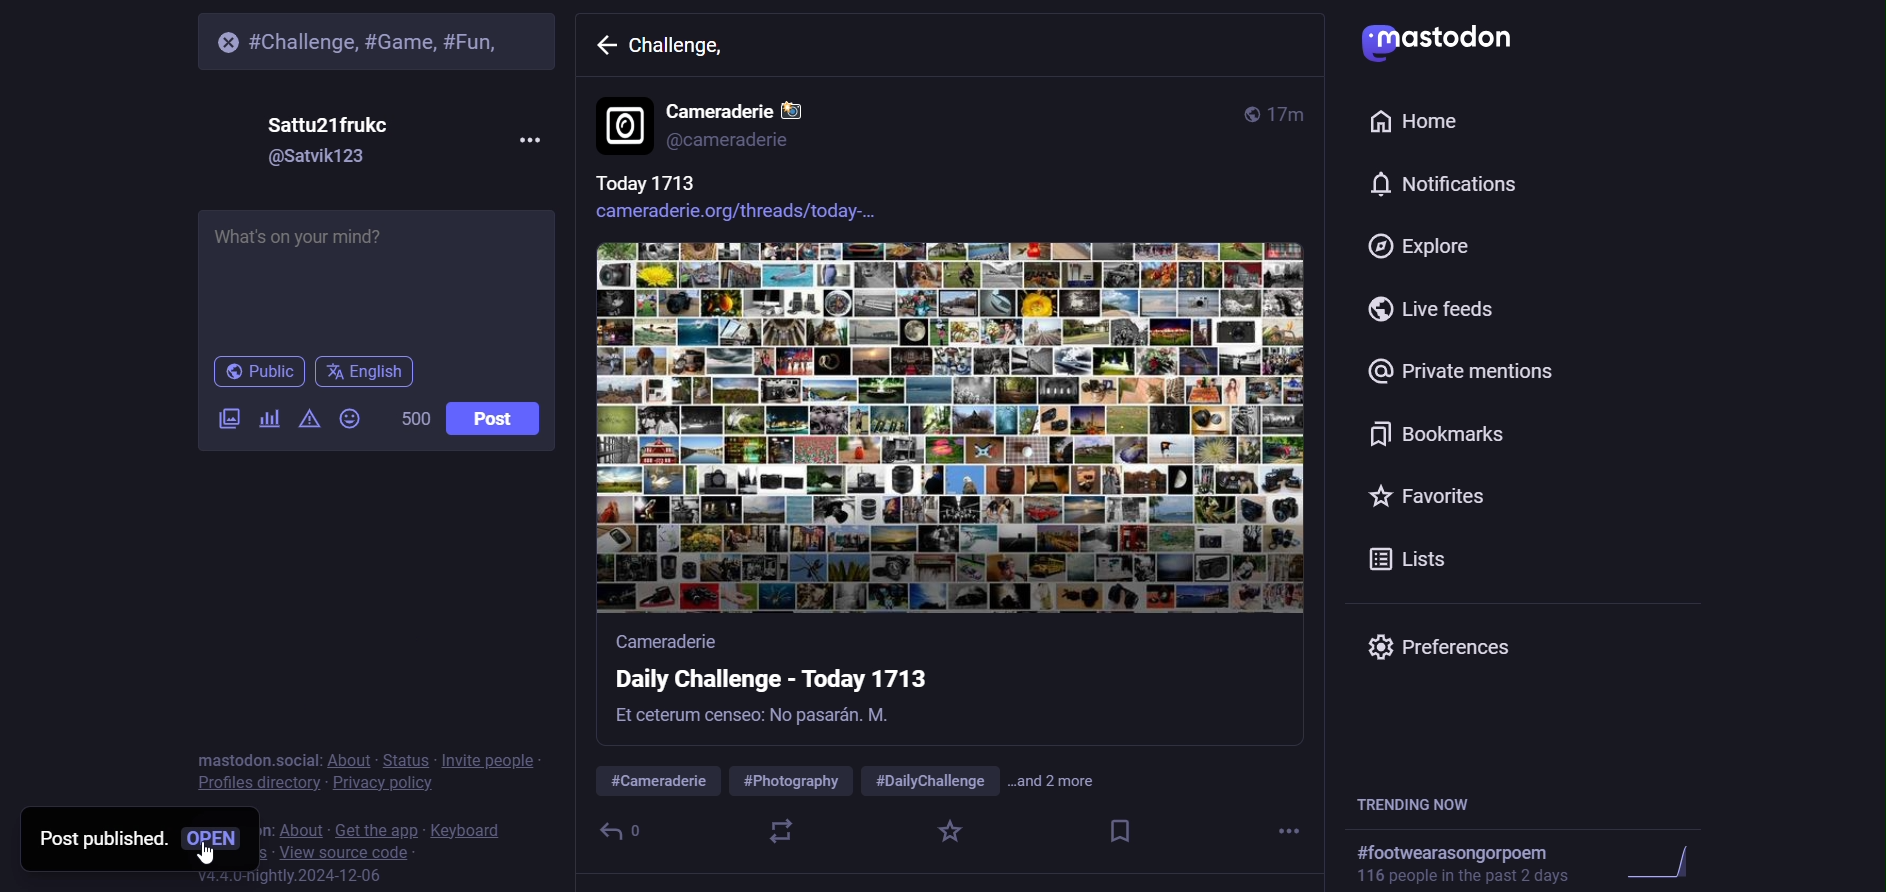 This screenshot has width=1886, height=892. I want to click on reply, so click(610, 831).